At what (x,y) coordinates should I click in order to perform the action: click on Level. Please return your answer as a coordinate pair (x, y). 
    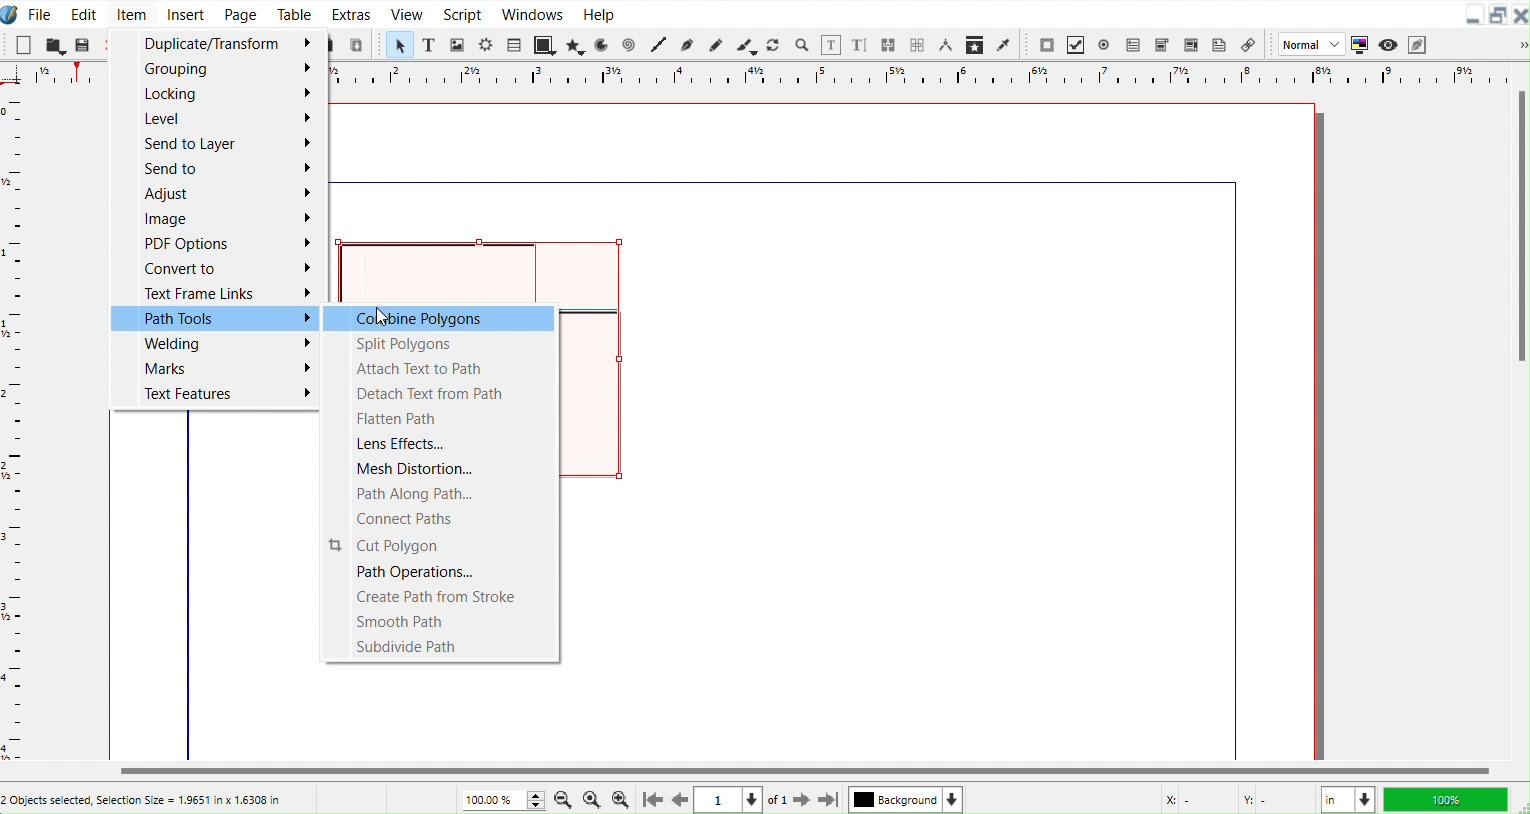
    Looking at the image, I should click on (217, 118).